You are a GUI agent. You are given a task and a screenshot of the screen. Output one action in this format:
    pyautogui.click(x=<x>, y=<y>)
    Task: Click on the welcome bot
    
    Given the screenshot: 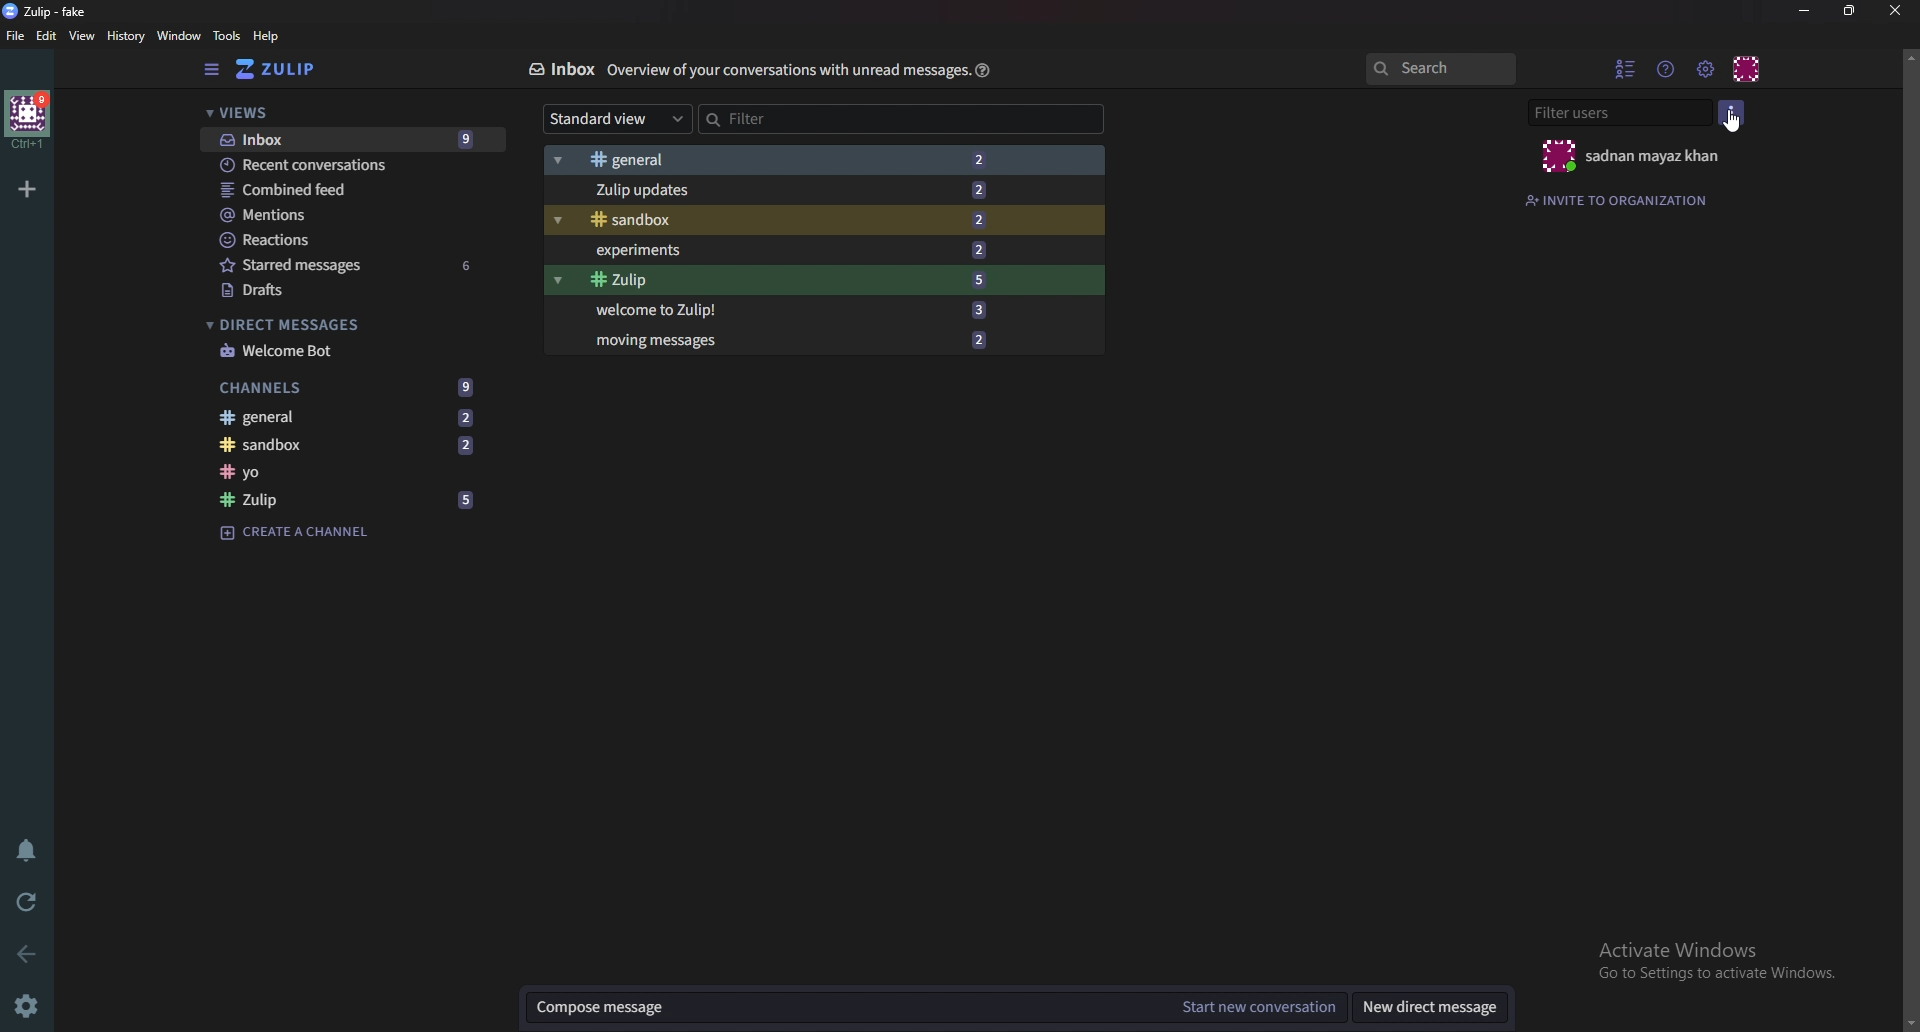 What is the action you would take?
    pyautogui.click(x=348, y=350)
    